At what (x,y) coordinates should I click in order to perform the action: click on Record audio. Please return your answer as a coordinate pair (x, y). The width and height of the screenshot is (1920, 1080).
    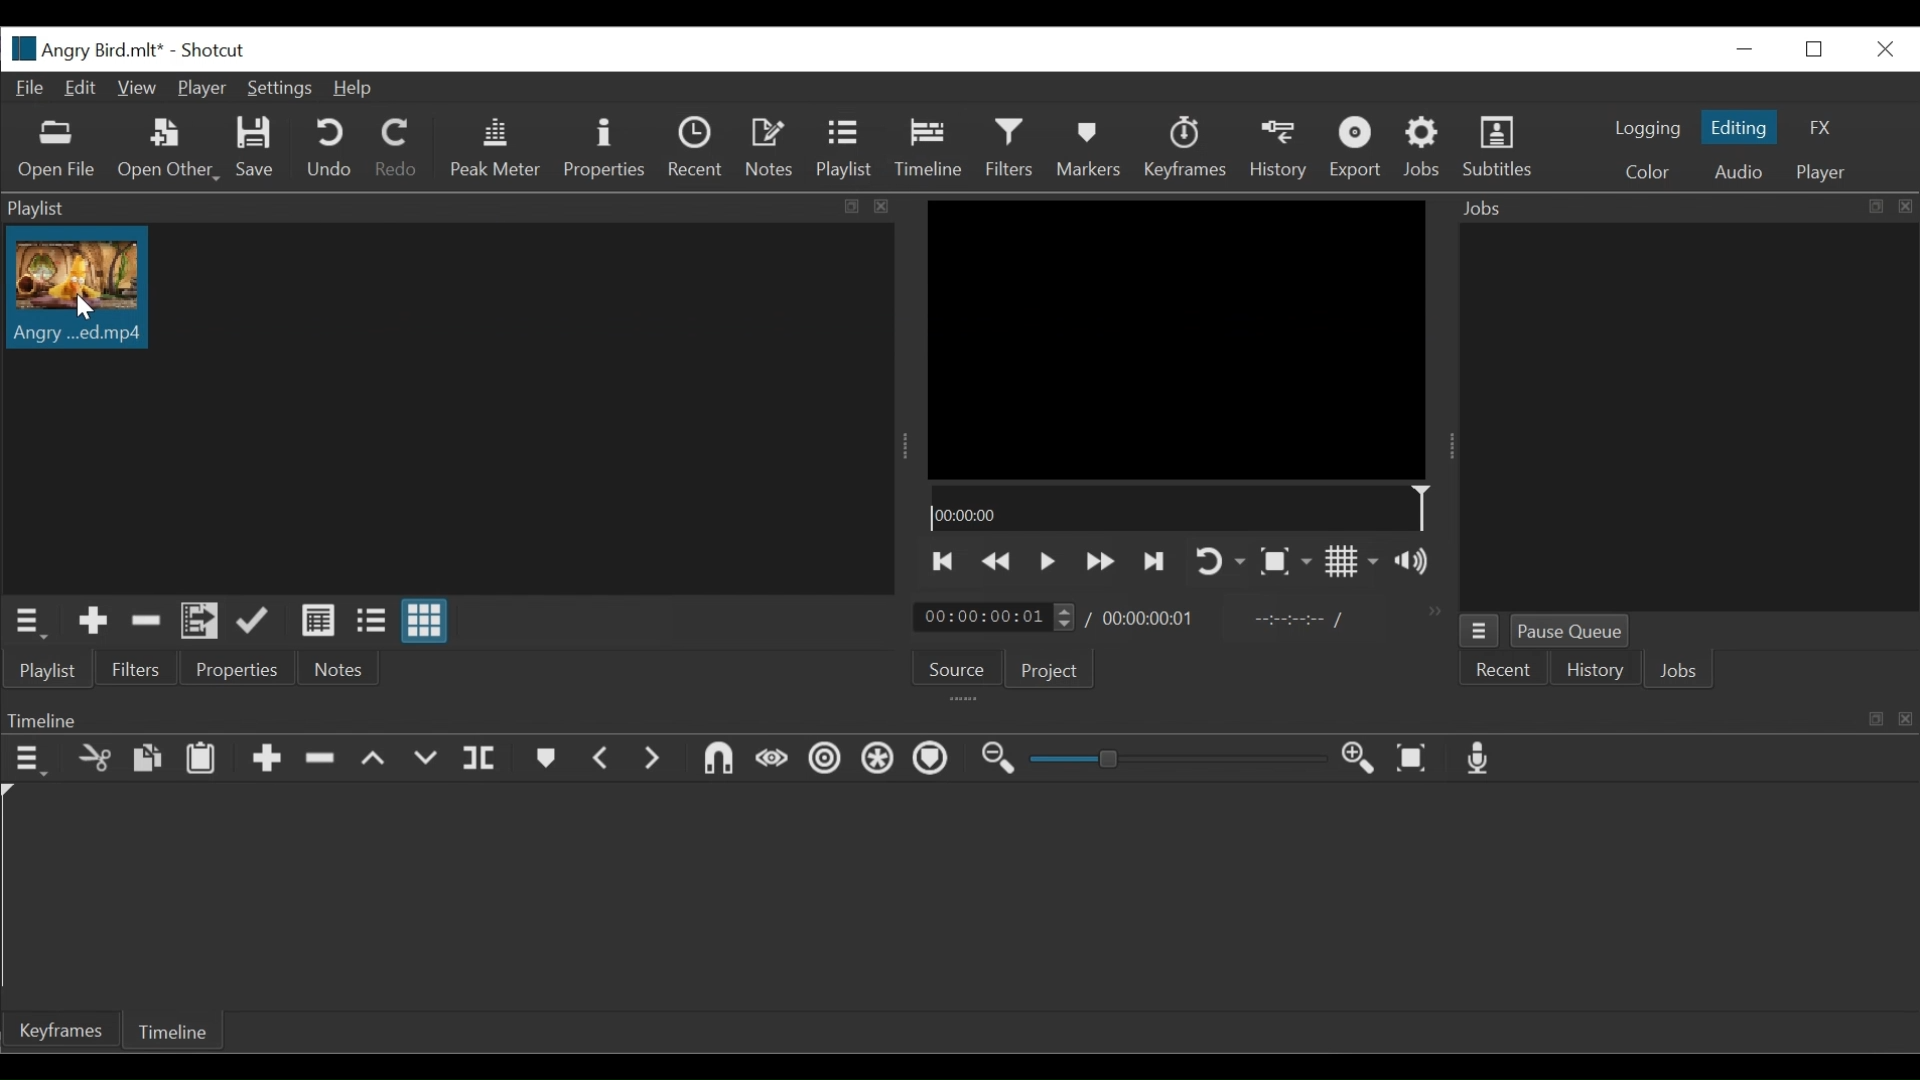
    Looking at the image, I should click on (1479, 759).